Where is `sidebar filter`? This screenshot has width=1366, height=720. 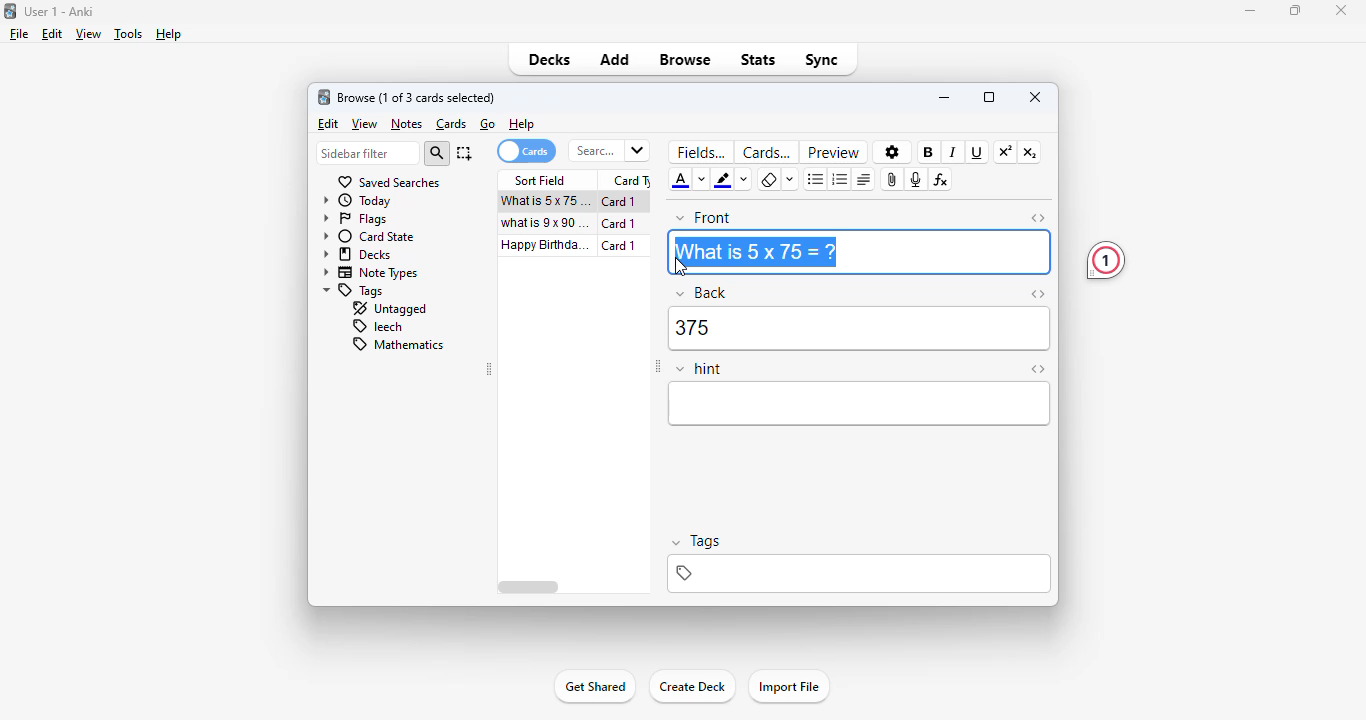
sidebar filter is located at coordinates (366, 153).